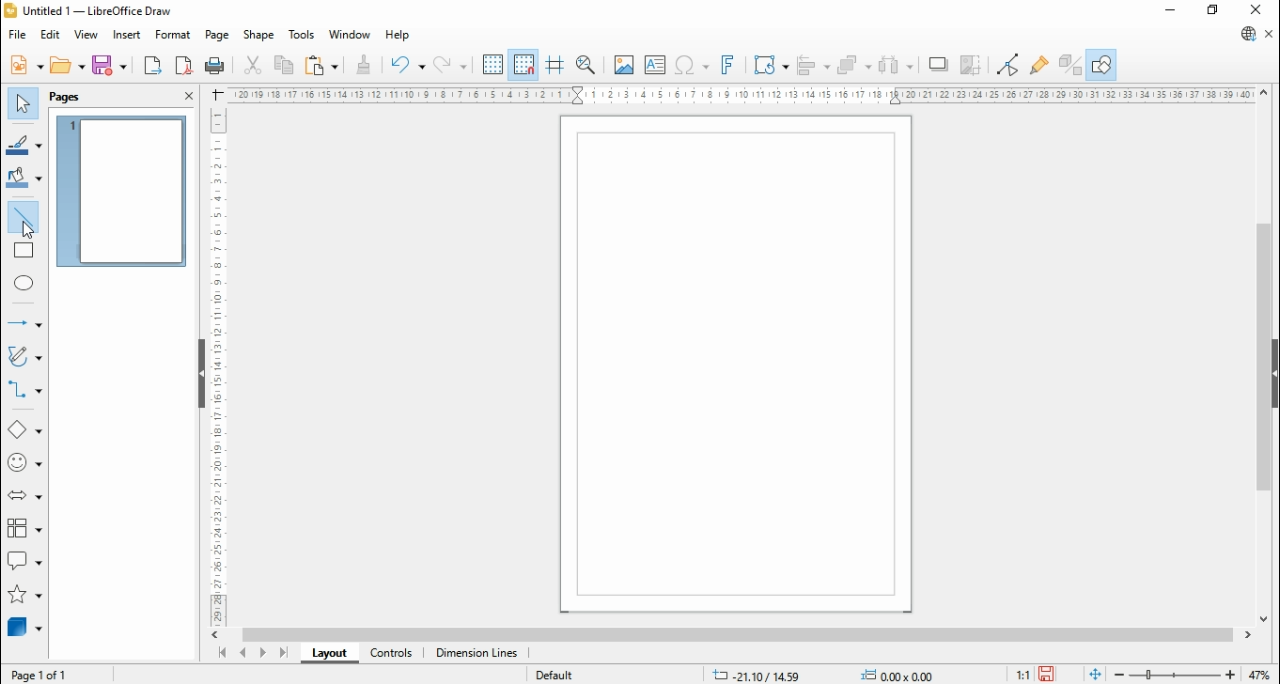 The height and width of the screenshot is (684, 1280). I want to click on shadow, so click(940, 64).